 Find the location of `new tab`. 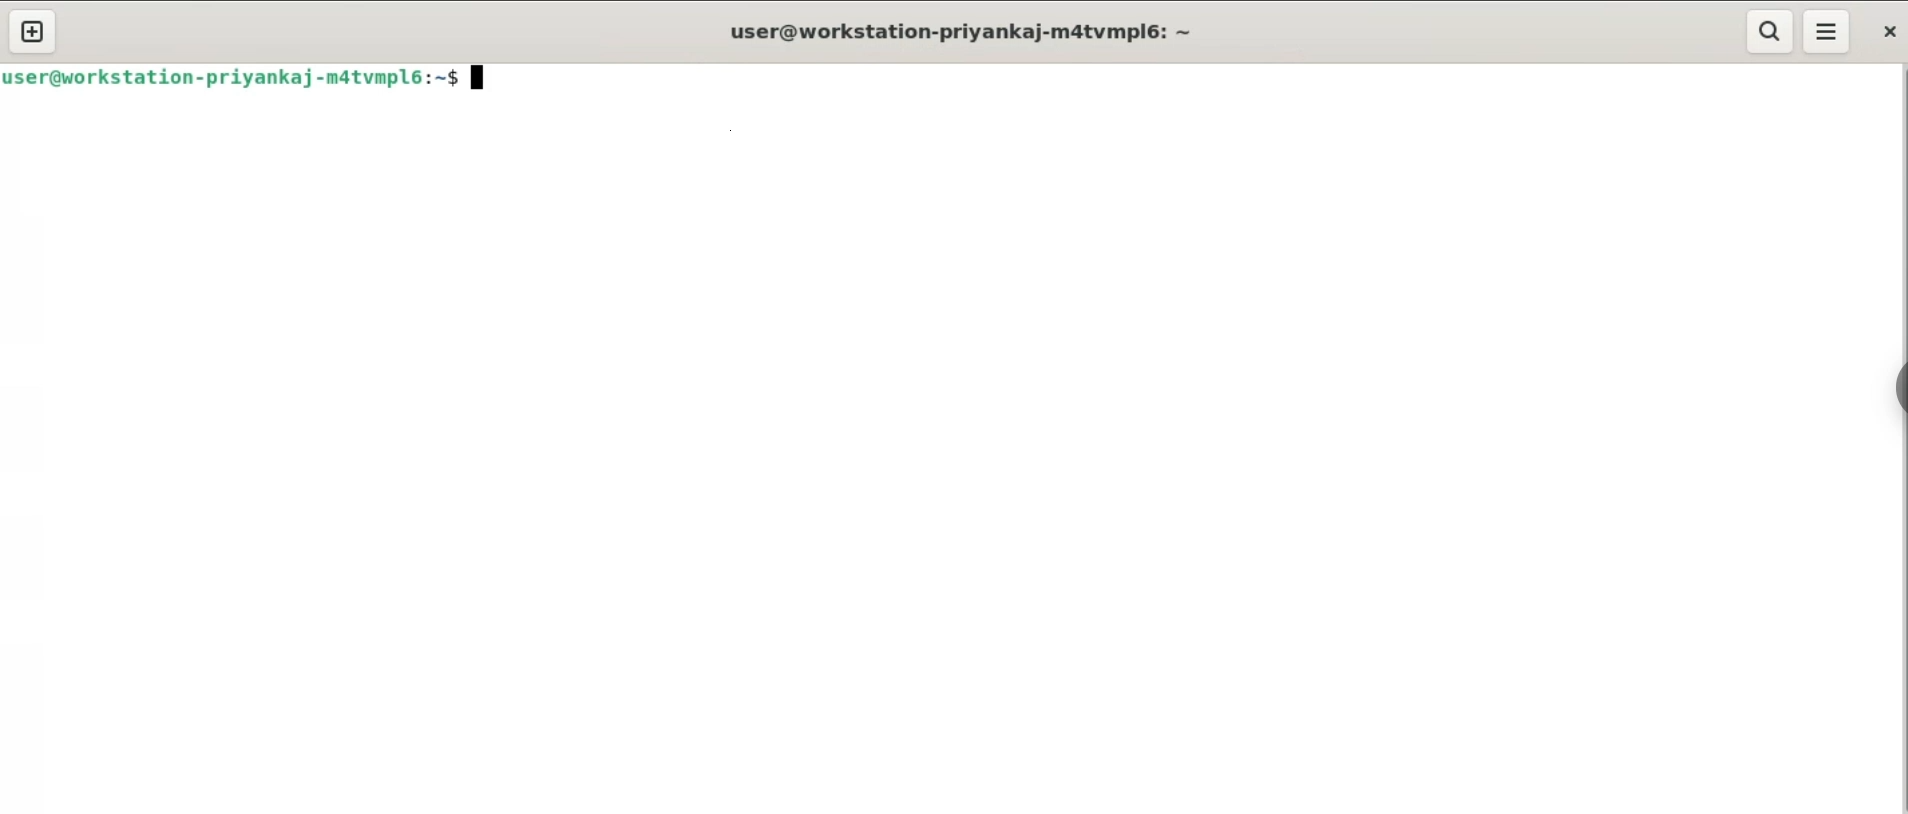

new tab is located at coordinates (34, 32).